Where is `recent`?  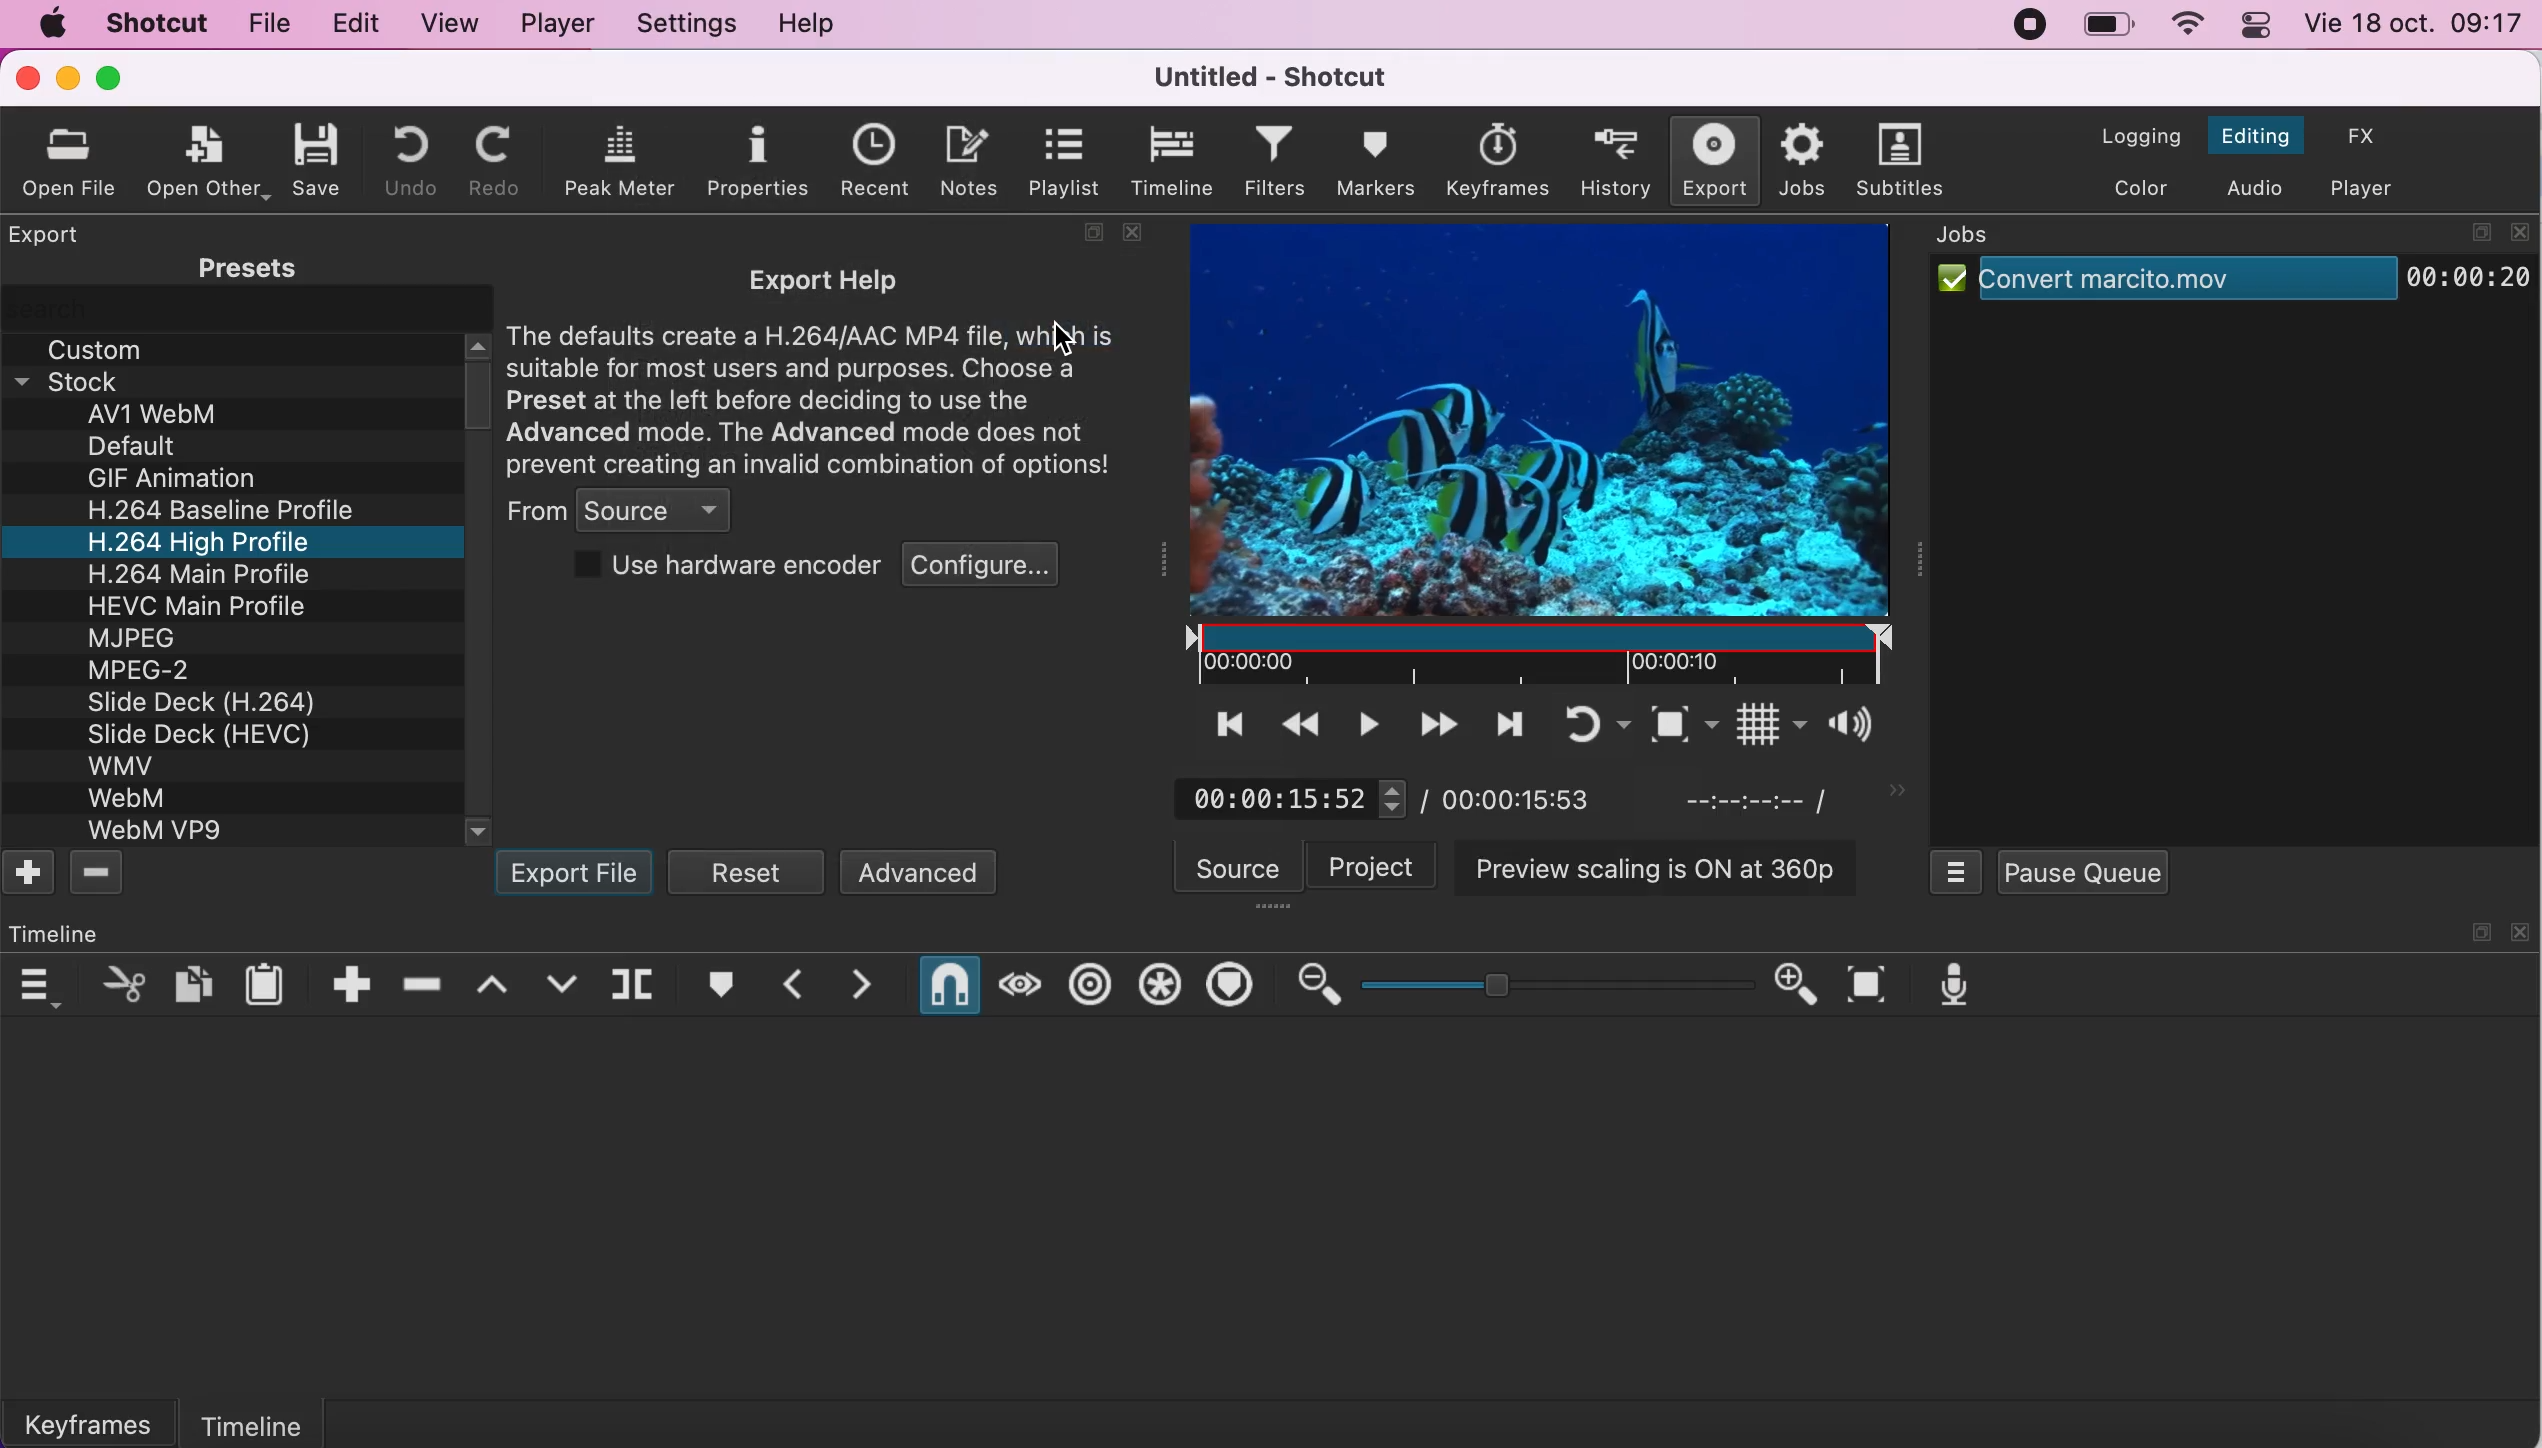
recent is located at coordinates (869, 160).